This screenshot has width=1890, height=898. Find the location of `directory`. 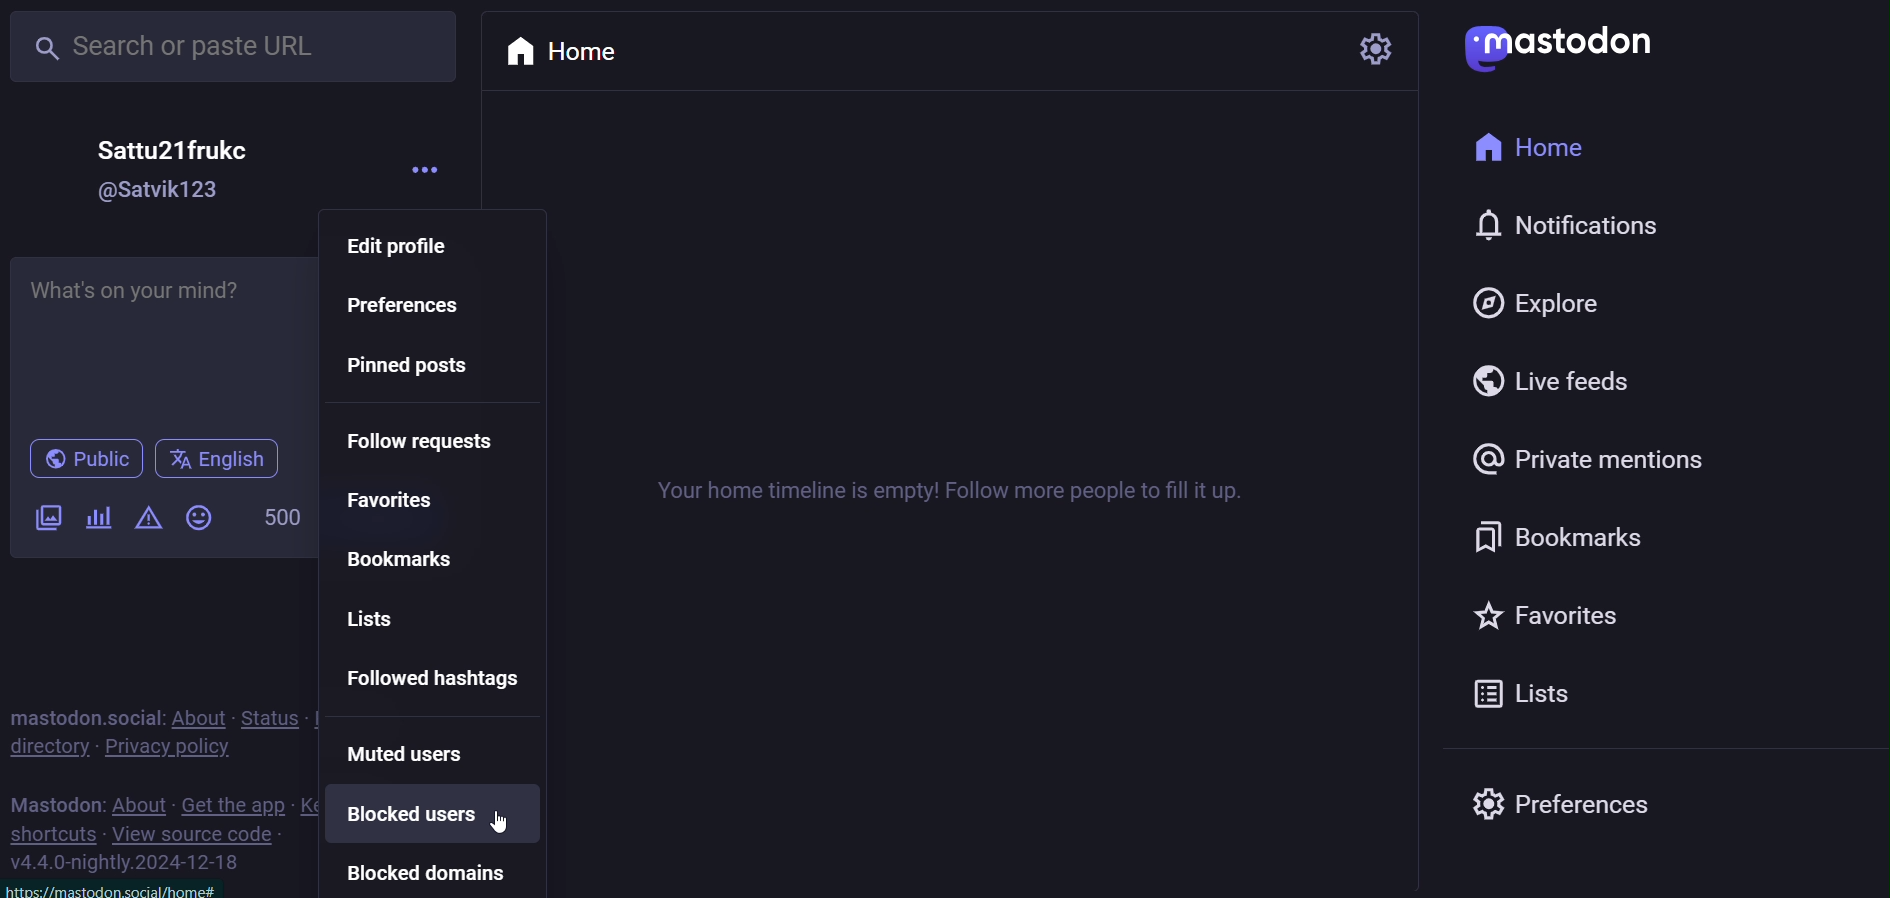

directory is located at coordinates (50, 752).